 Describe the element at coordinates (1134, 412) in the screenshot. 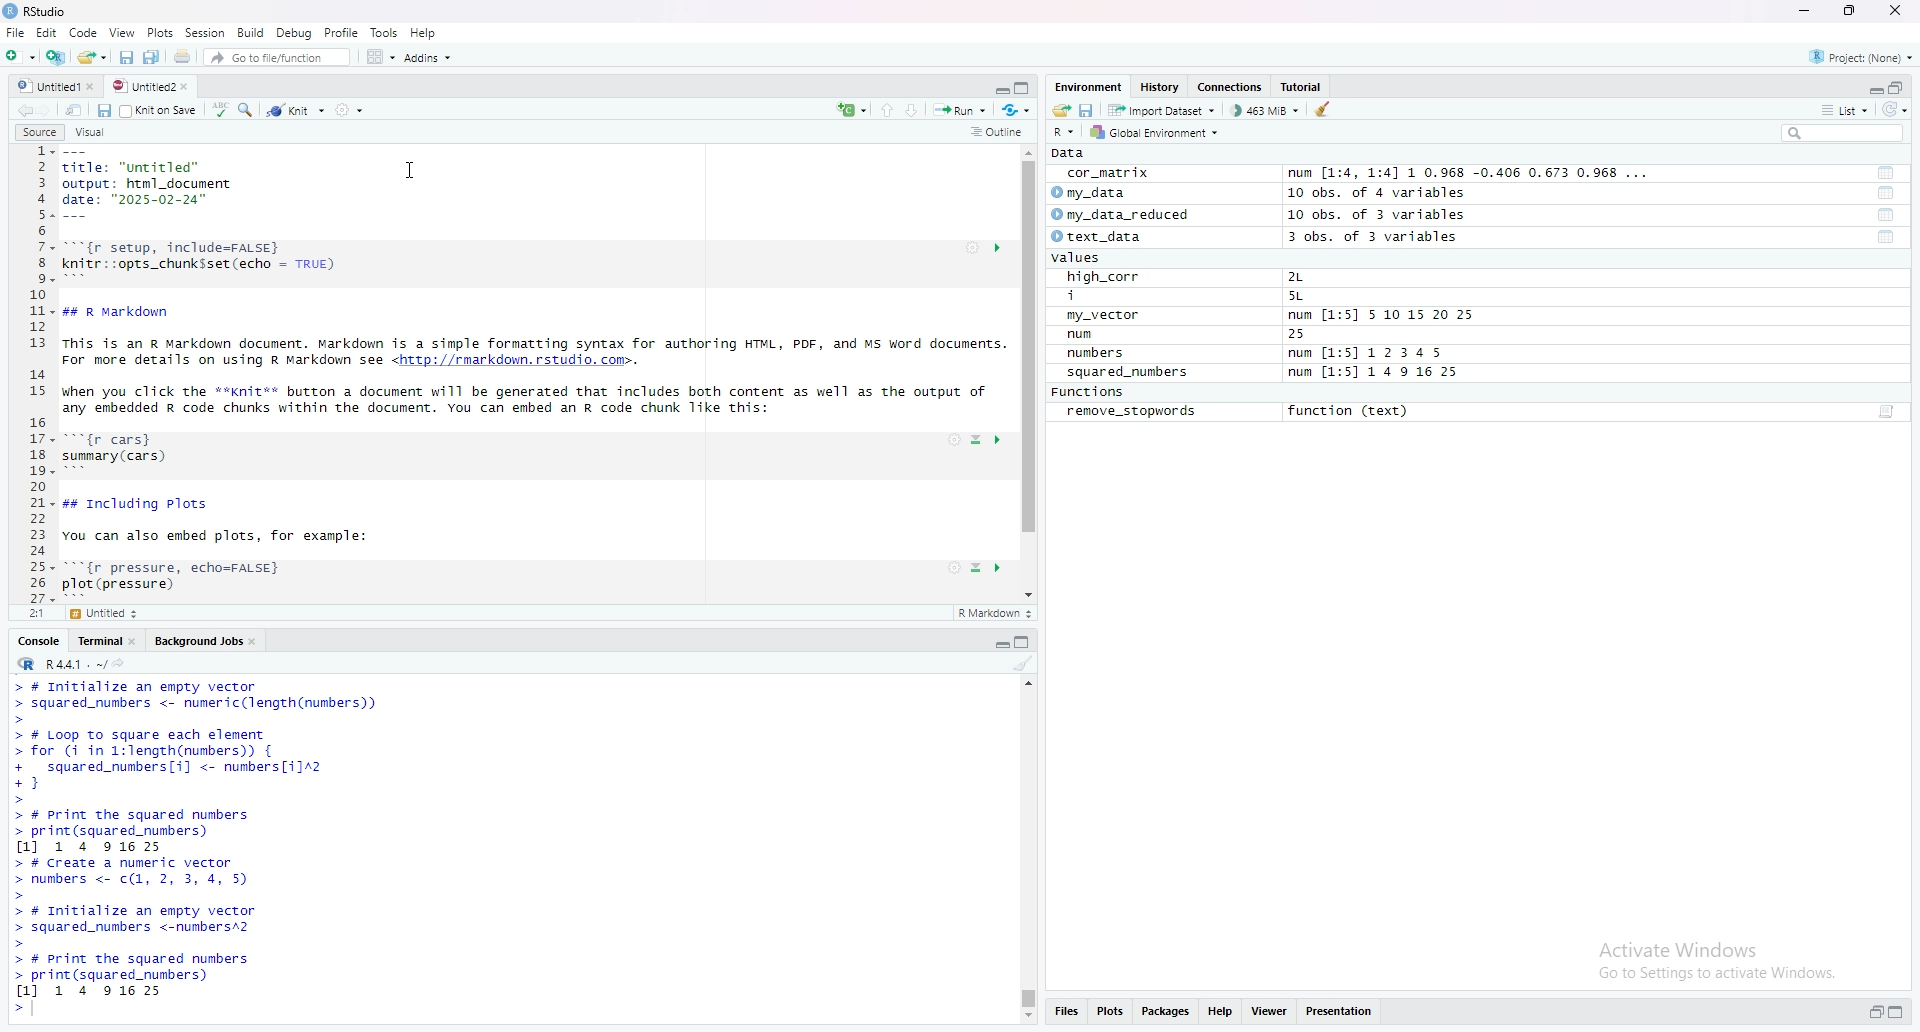

I see `remove_stopwords` at that location.